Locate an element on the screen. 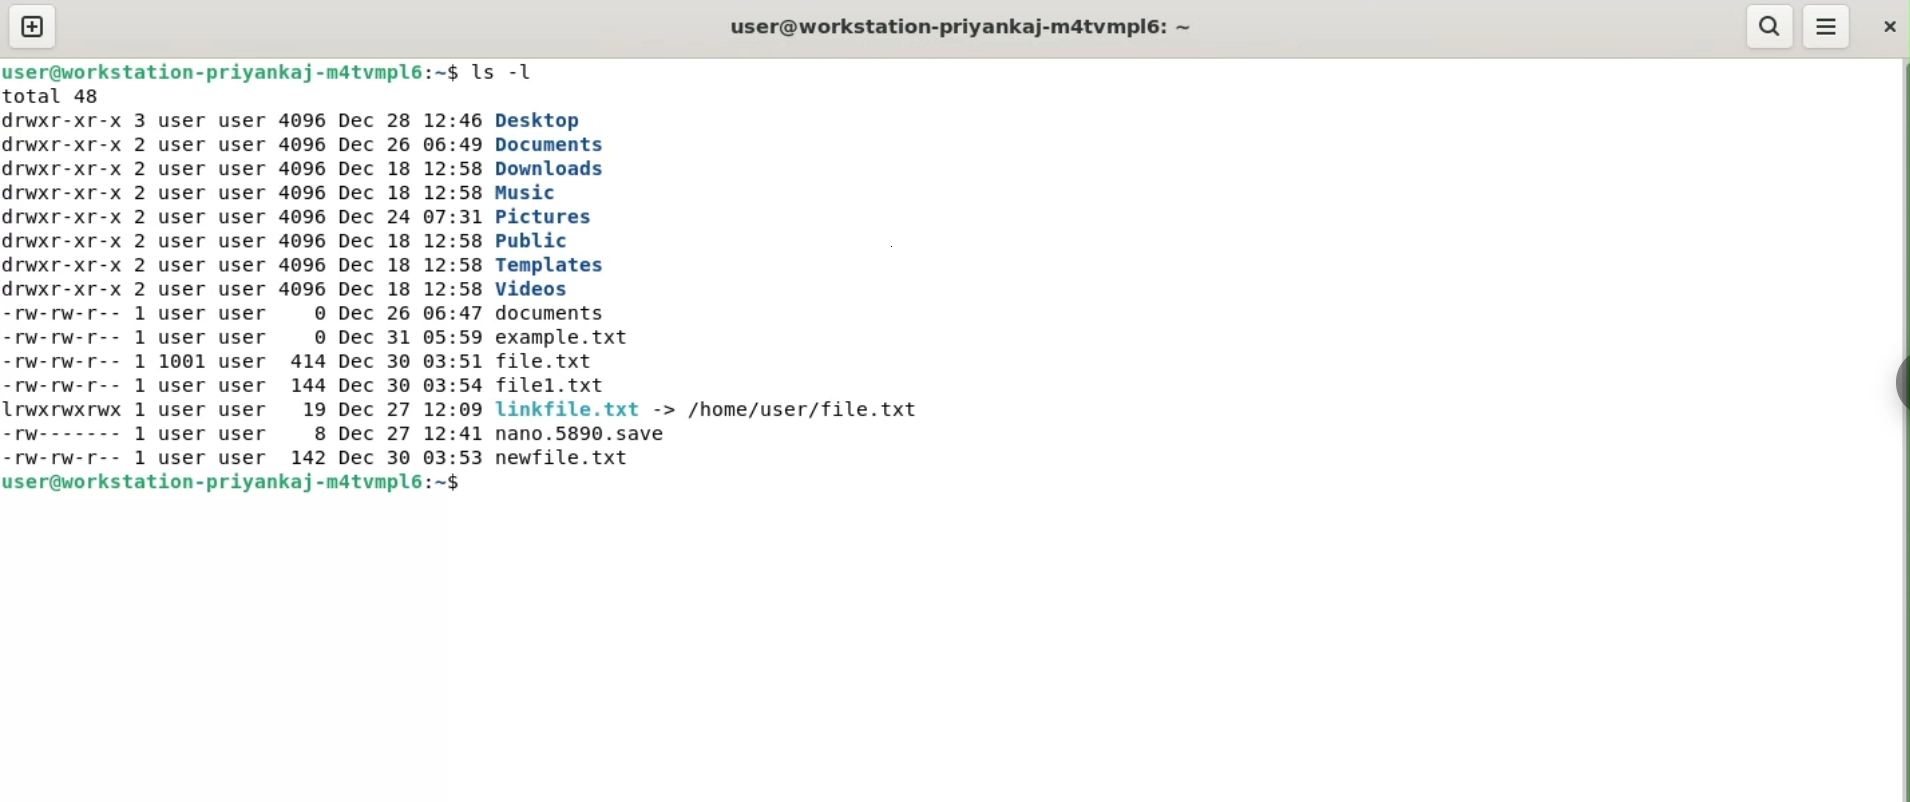  new tab is located at coordinates (31, 27).